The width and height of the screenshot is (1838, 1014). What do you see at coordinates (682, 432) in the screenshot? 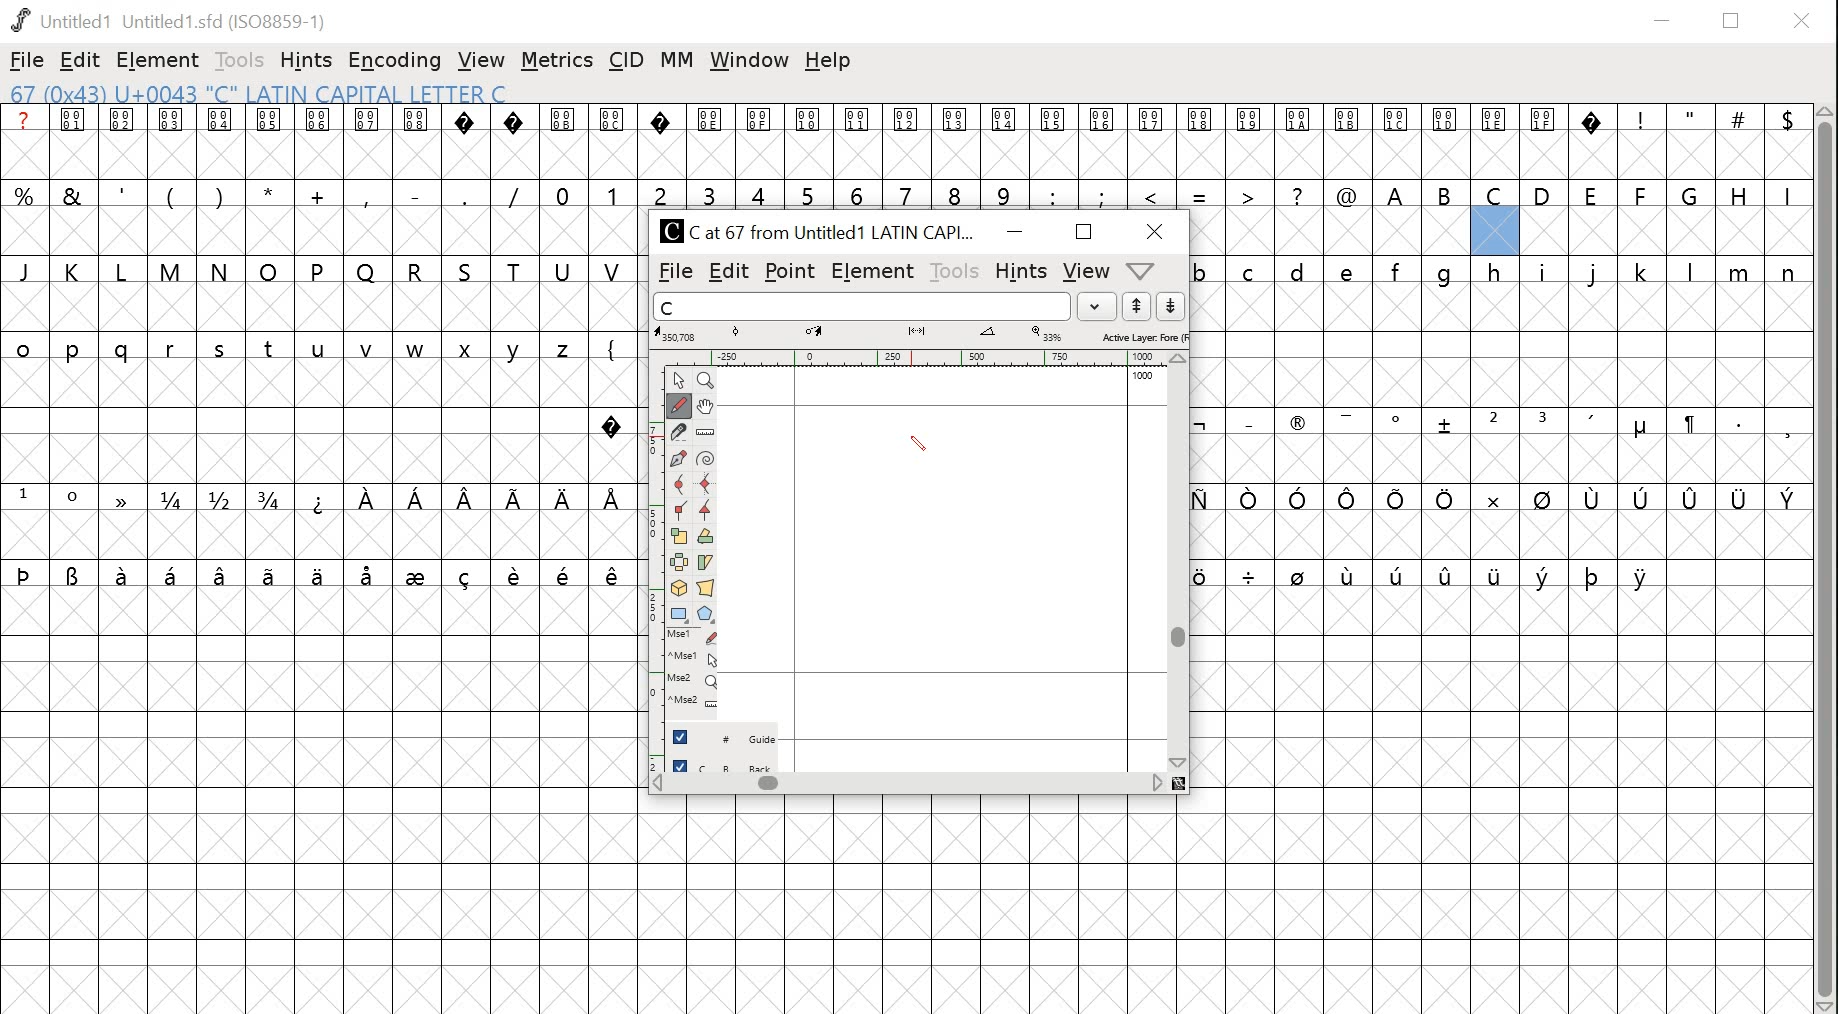
I see `knife` at bounding box center [682, 432].